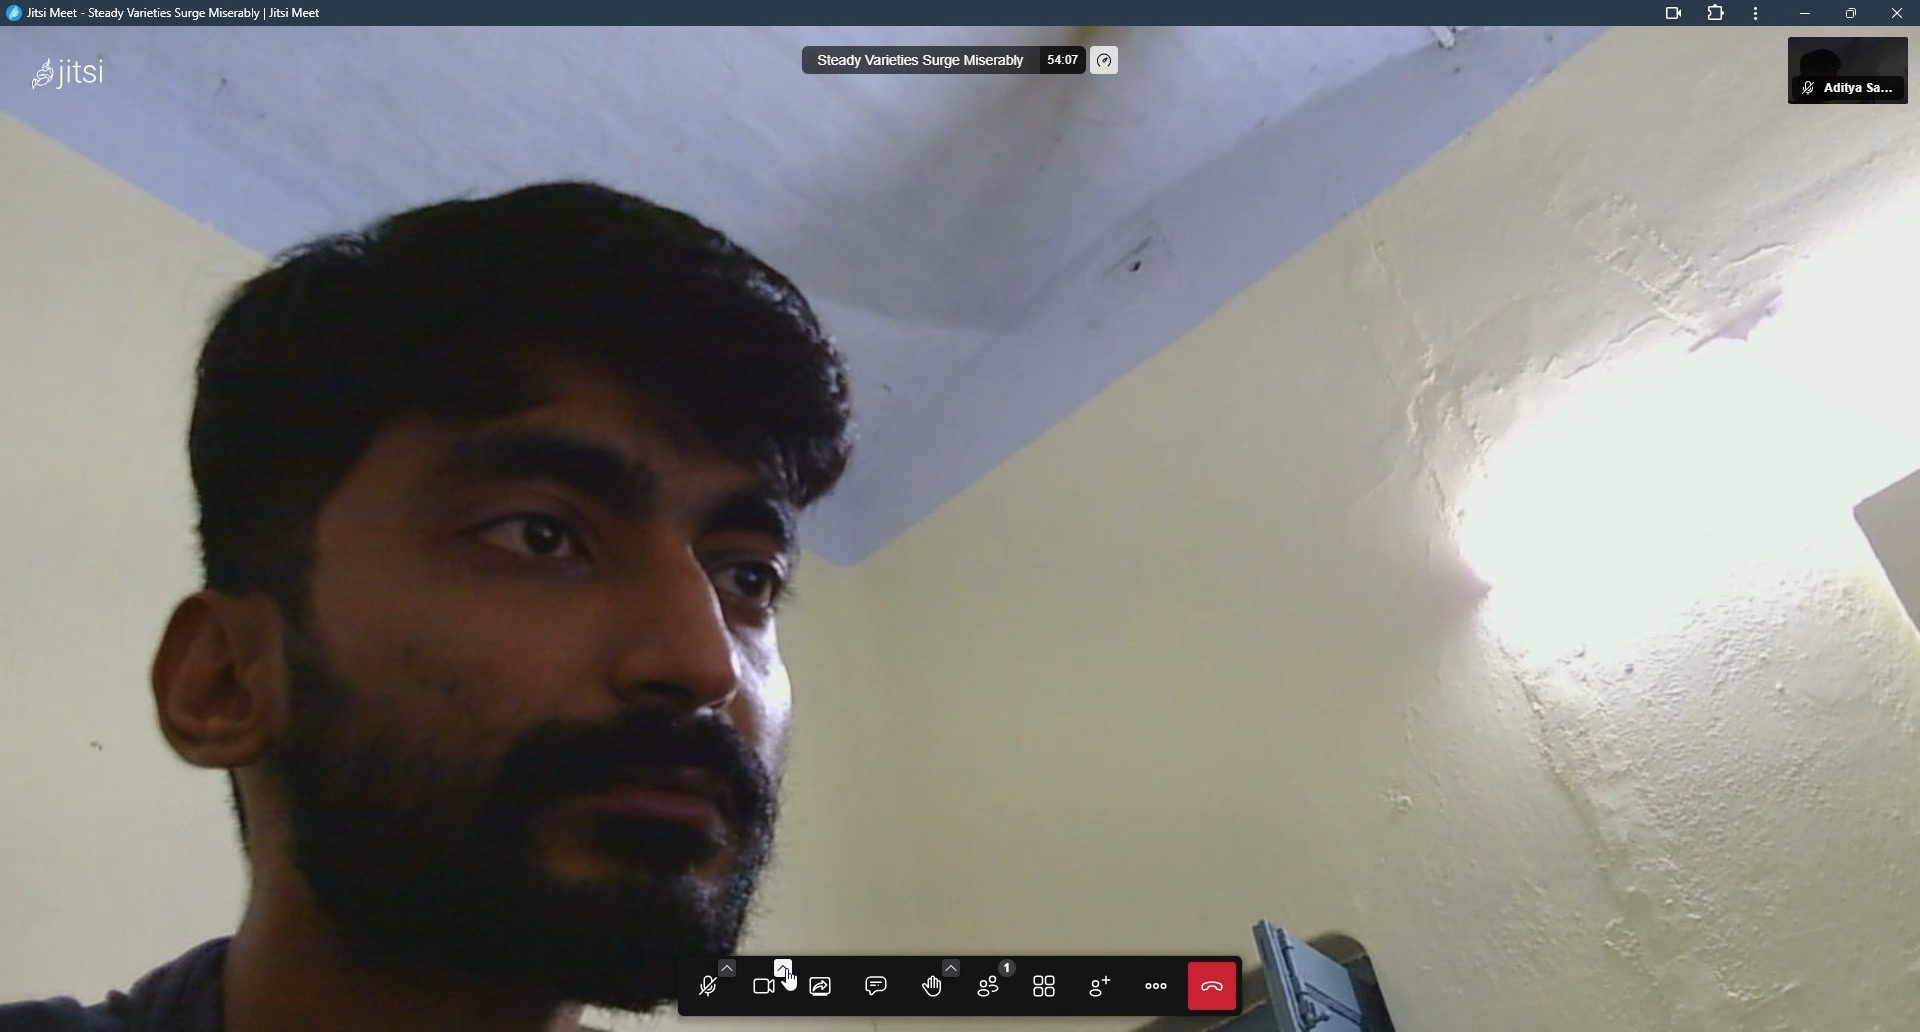 The height and width of the screenshot is (1032, 1920). What do you see at coordinates (1850, 13) in the screenshot?
I see `maximize` at bounding box center [1850, 13].